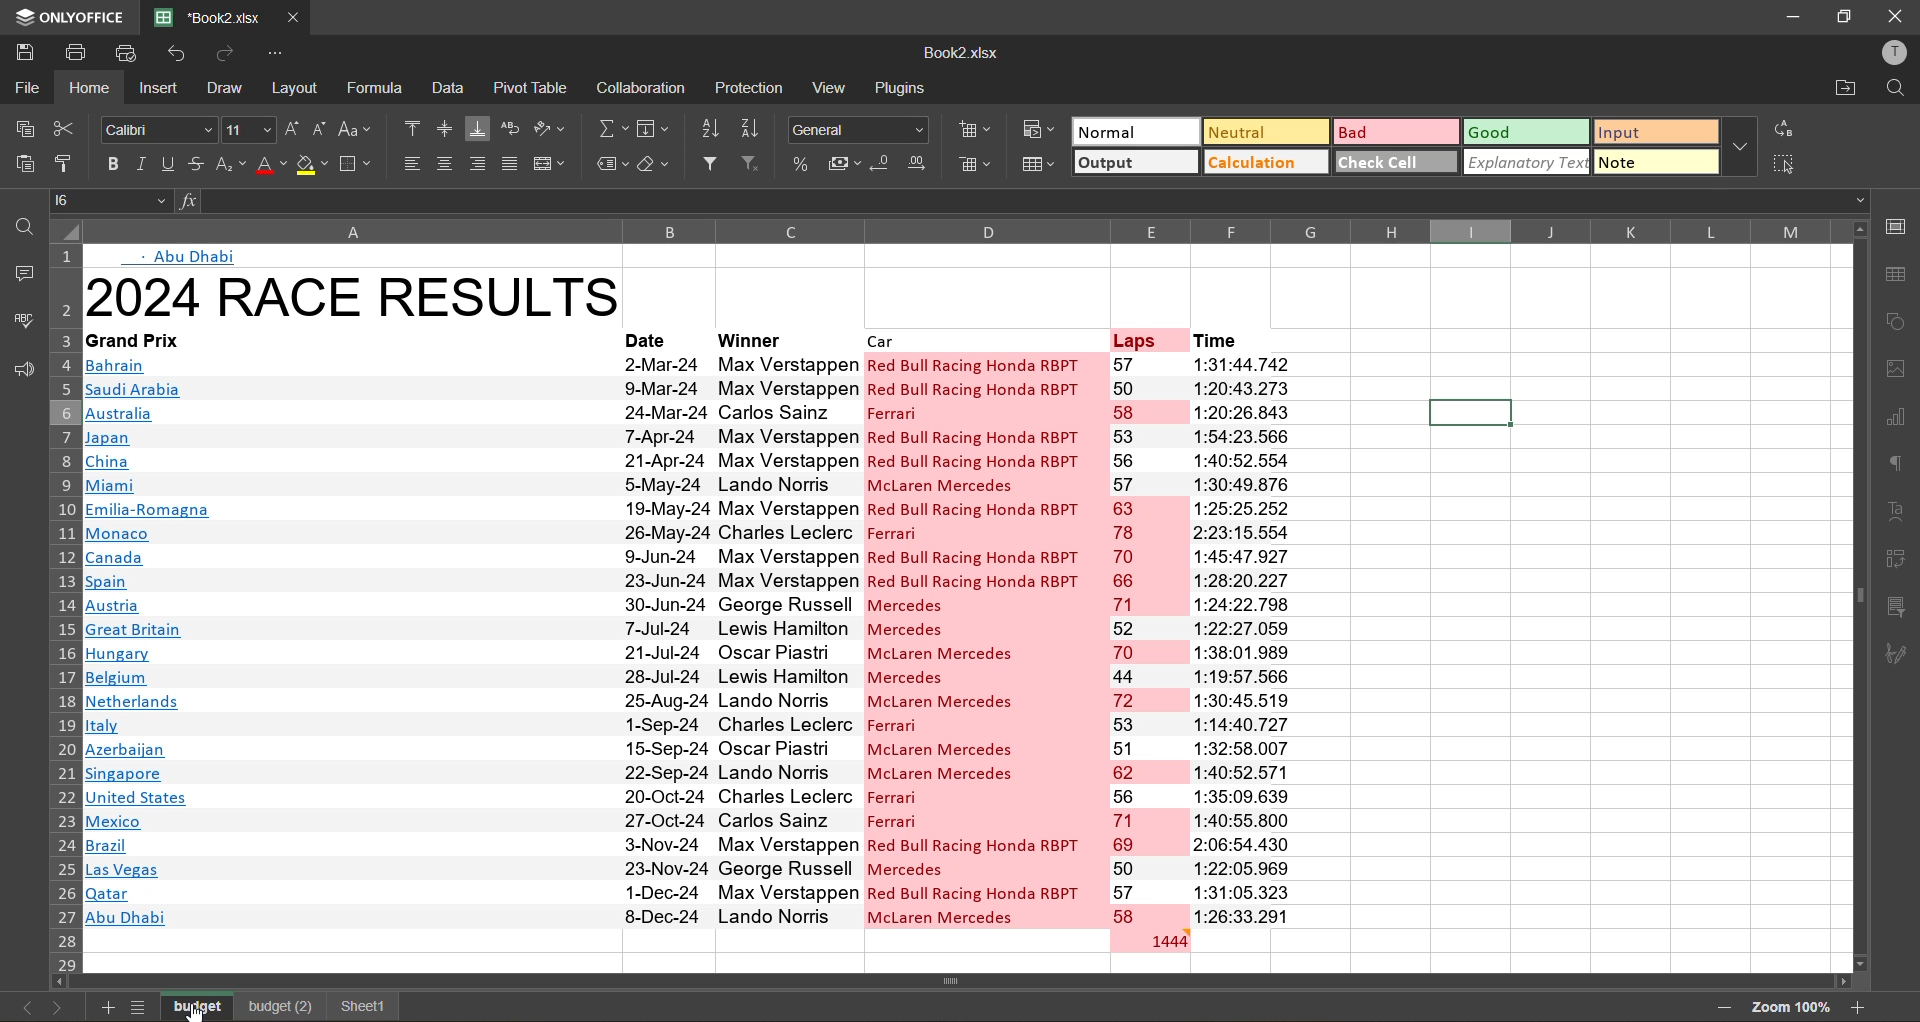 This screenshot has width=1920, height=1022. I want to click on sort ascending, so click(715, 128).